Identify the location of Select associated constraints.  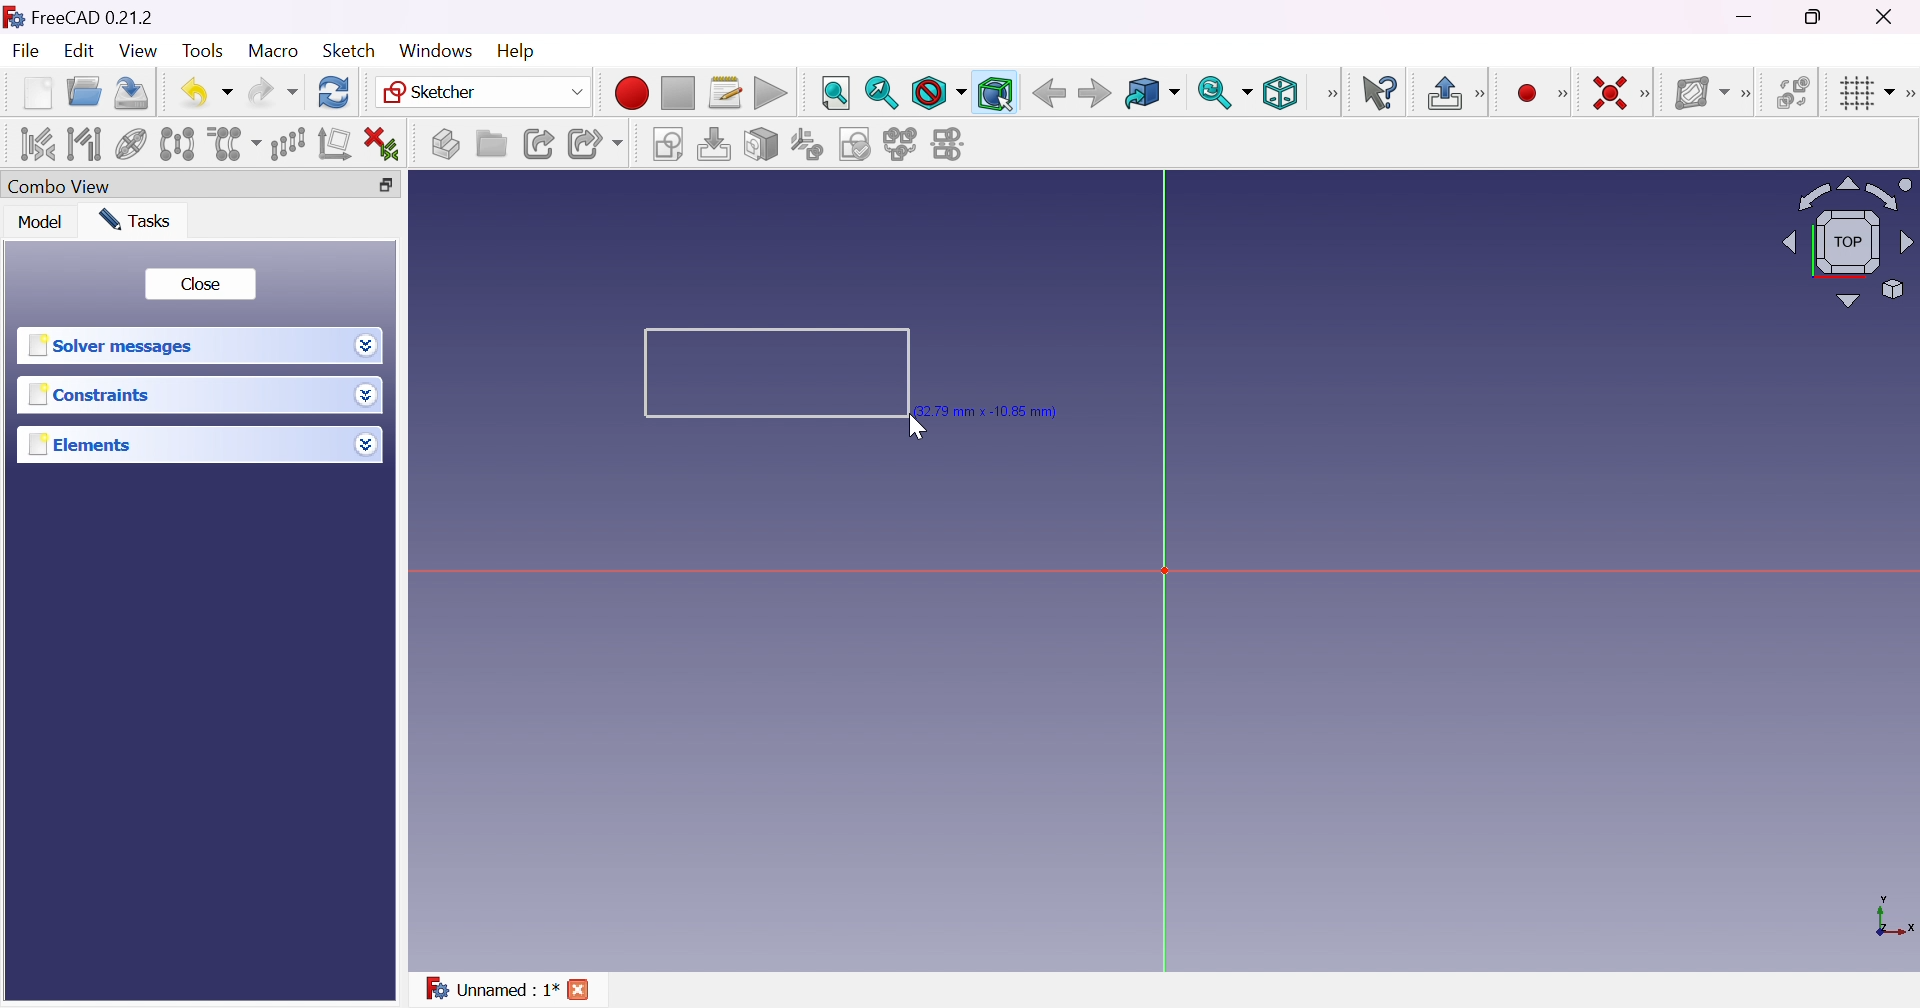
(37, 143).